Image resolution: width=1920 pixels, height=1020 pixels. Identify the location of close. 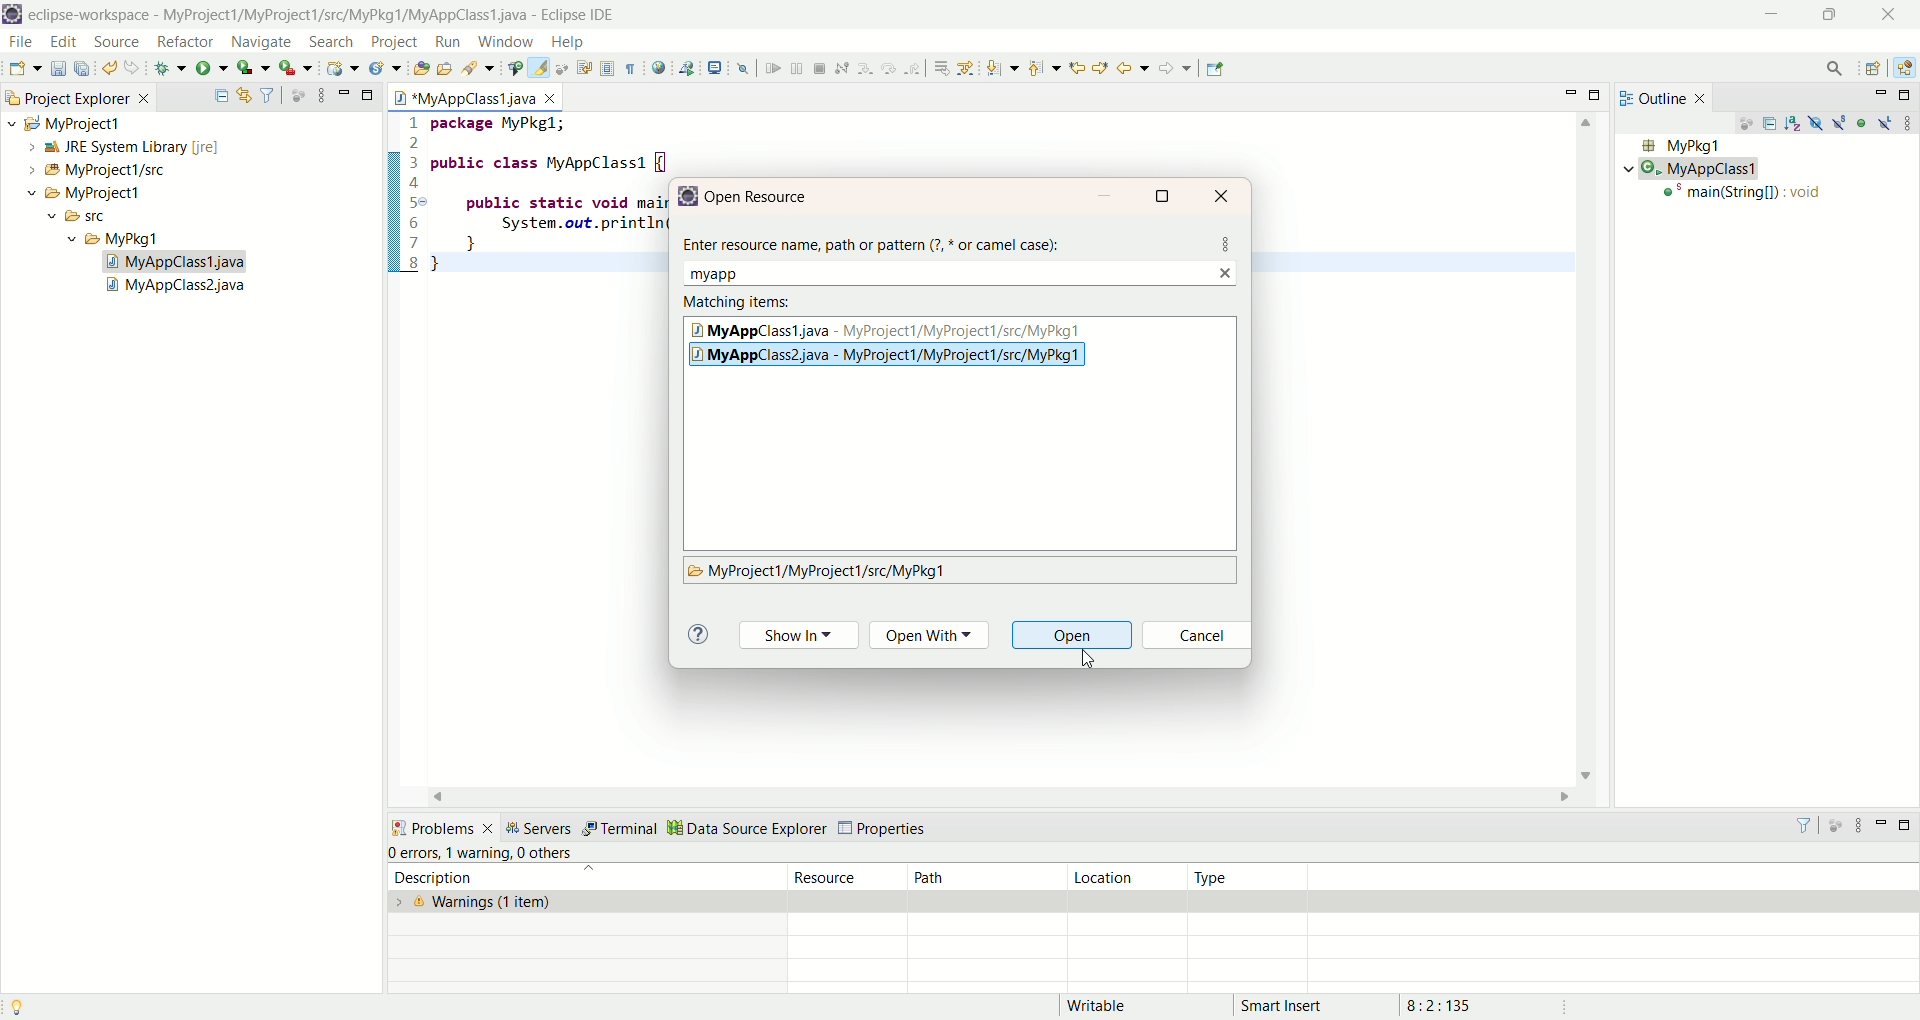
(1225, 194).